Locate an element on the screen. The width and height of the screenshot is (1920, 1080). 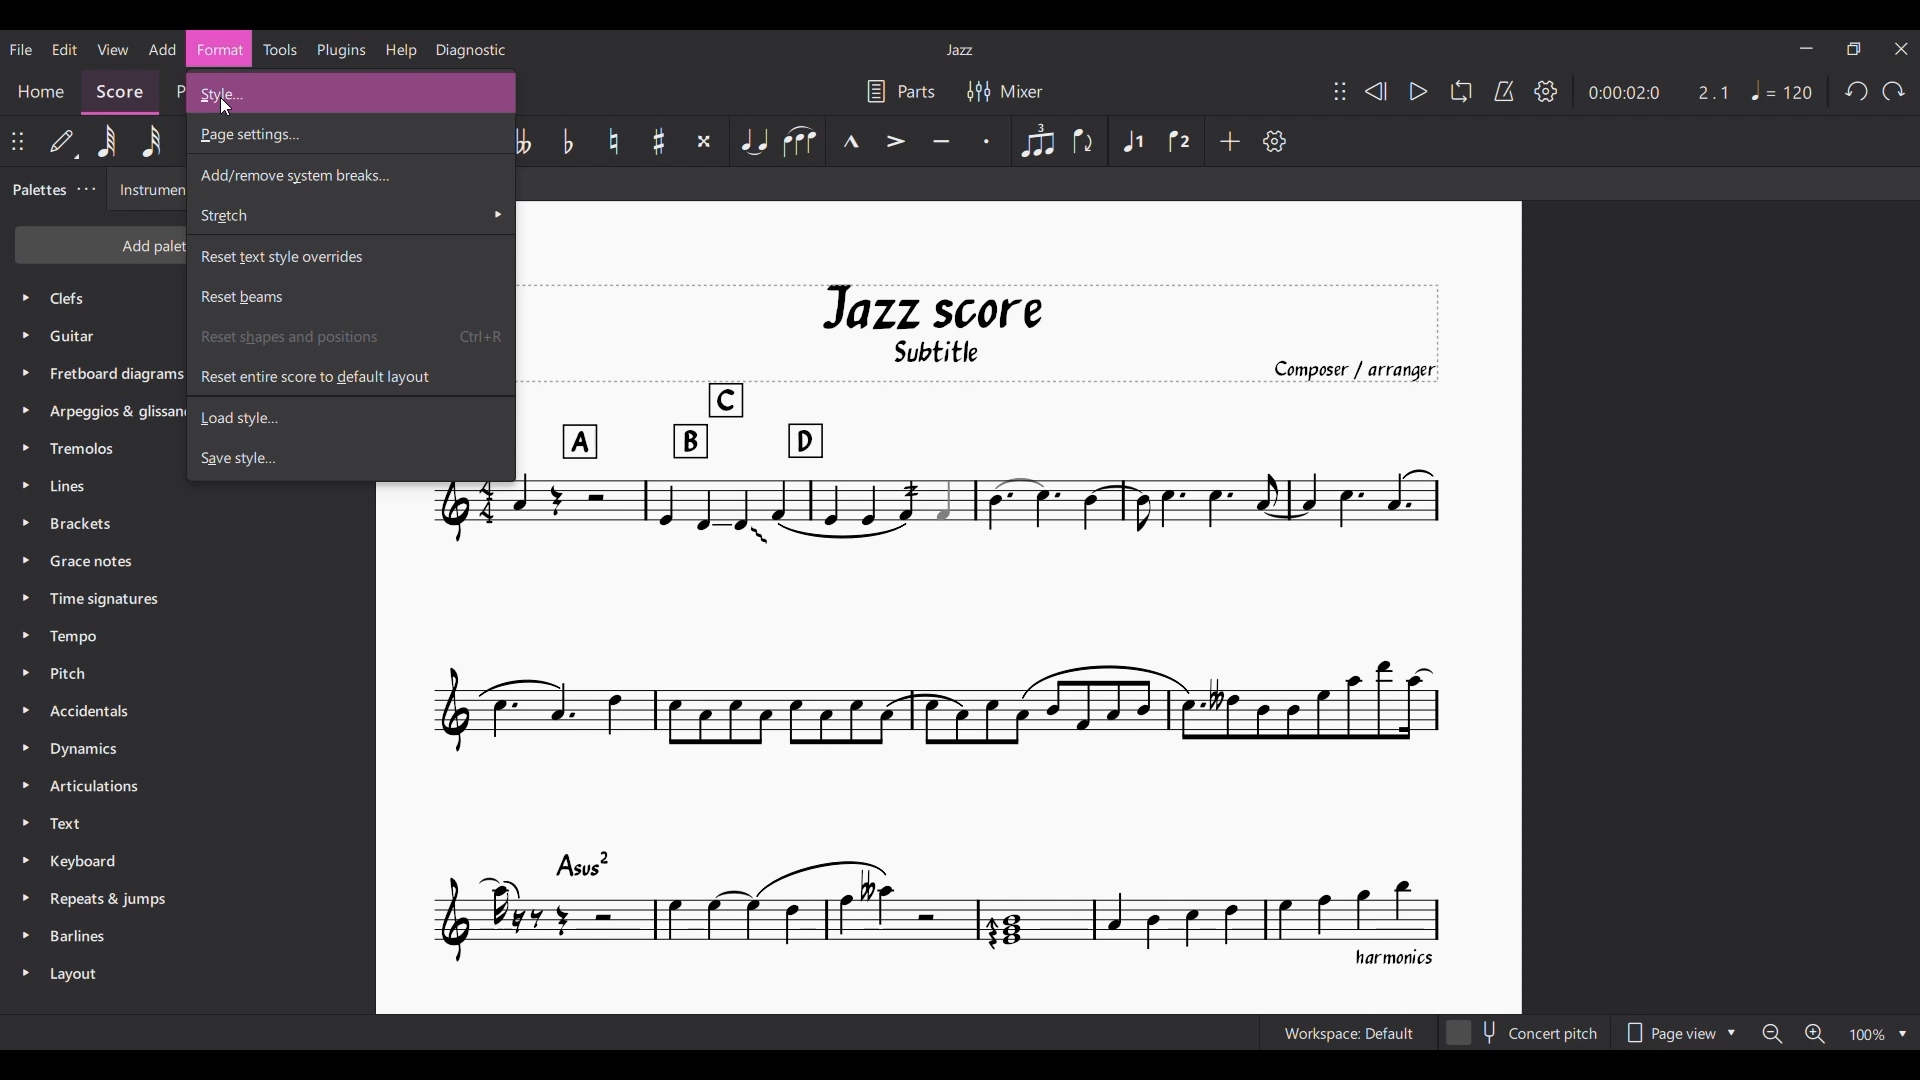
Tools menu is located at coordinates (279, 50).